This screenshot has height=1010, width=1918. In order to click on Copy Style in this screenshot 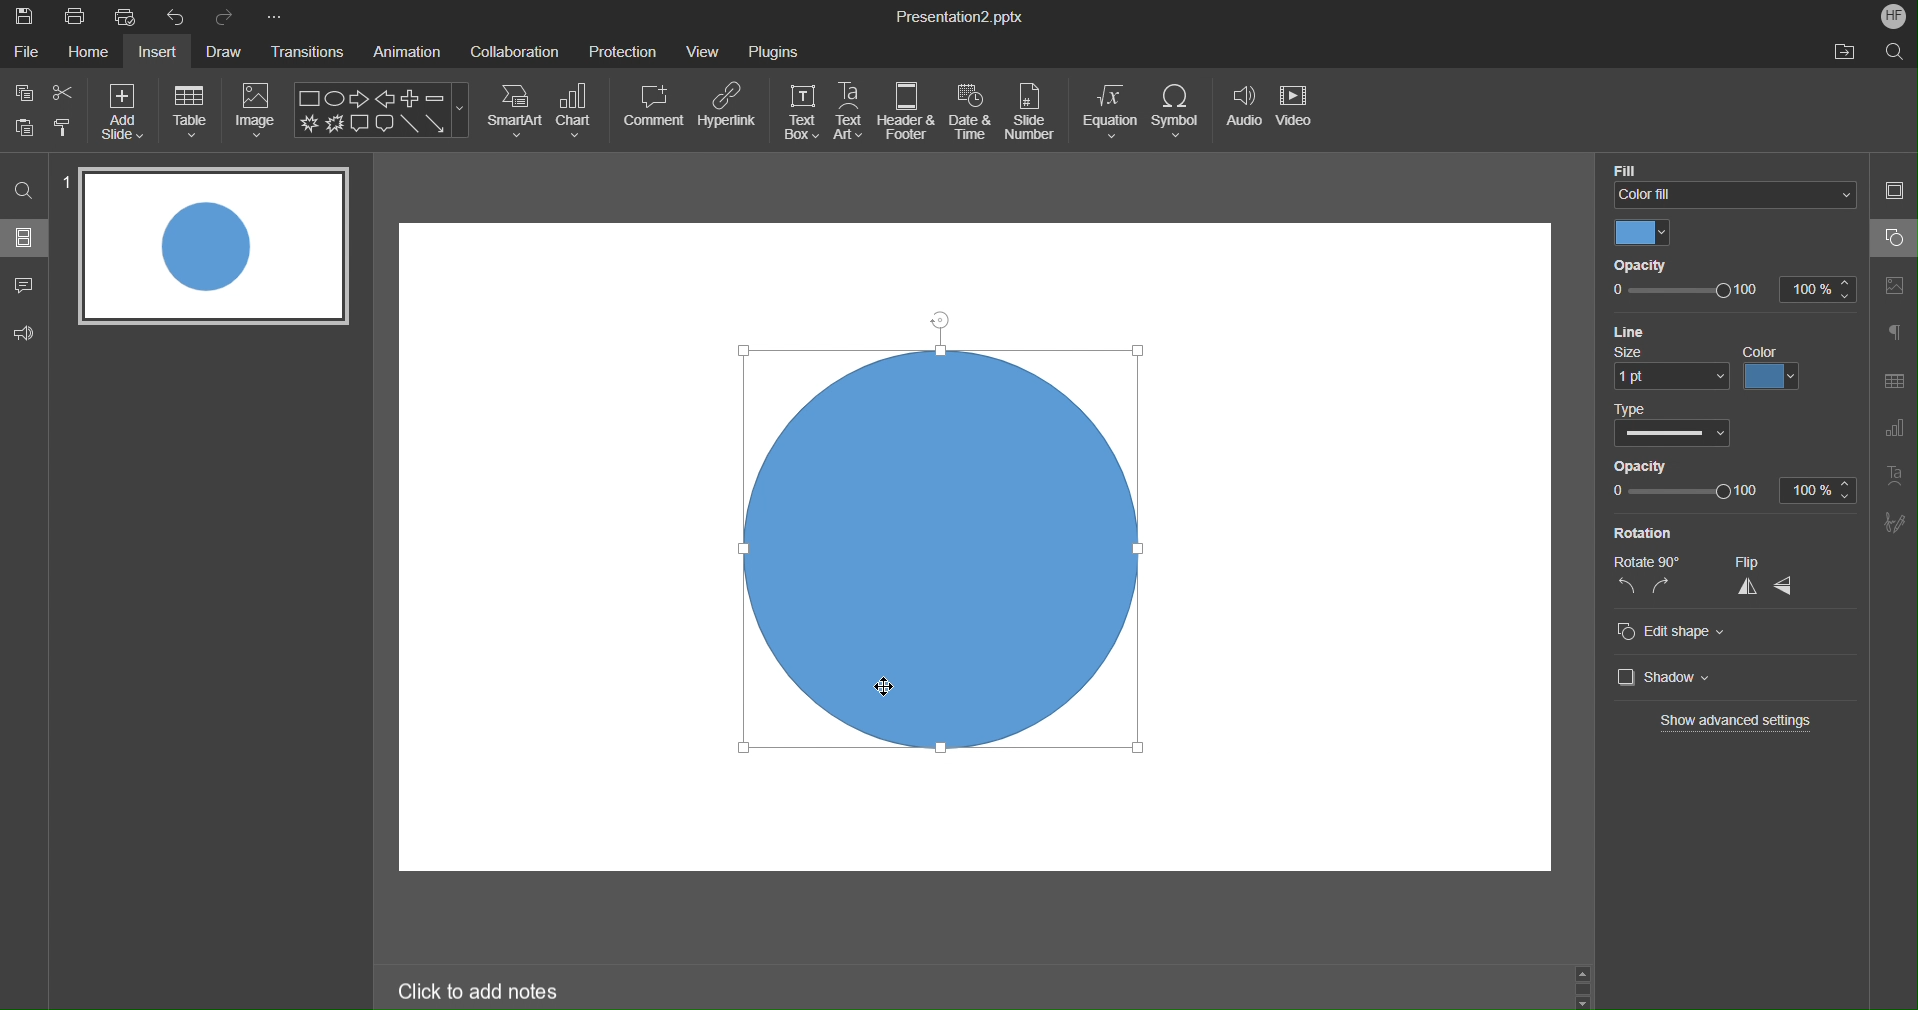, I will do `click(64, 125)`.